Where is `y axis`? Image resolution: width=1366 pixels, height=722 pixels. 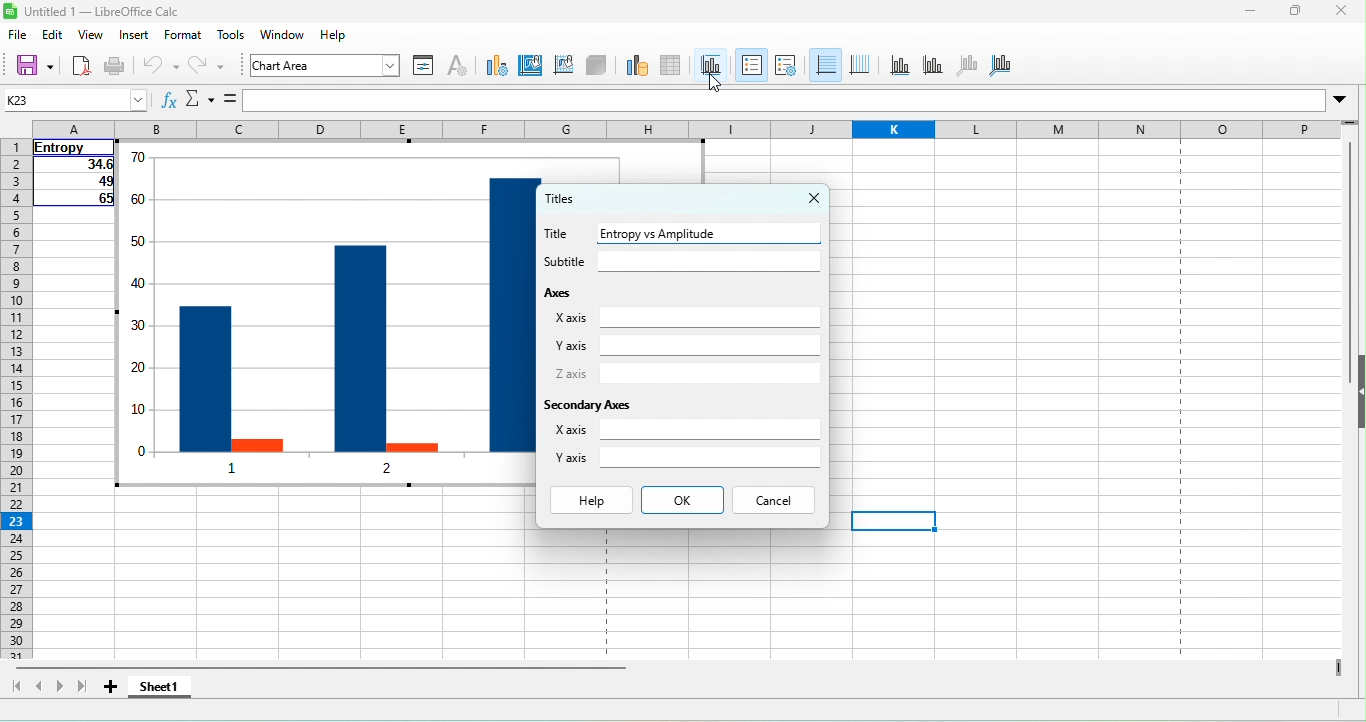 y axis is located at coordinates (691, 463).